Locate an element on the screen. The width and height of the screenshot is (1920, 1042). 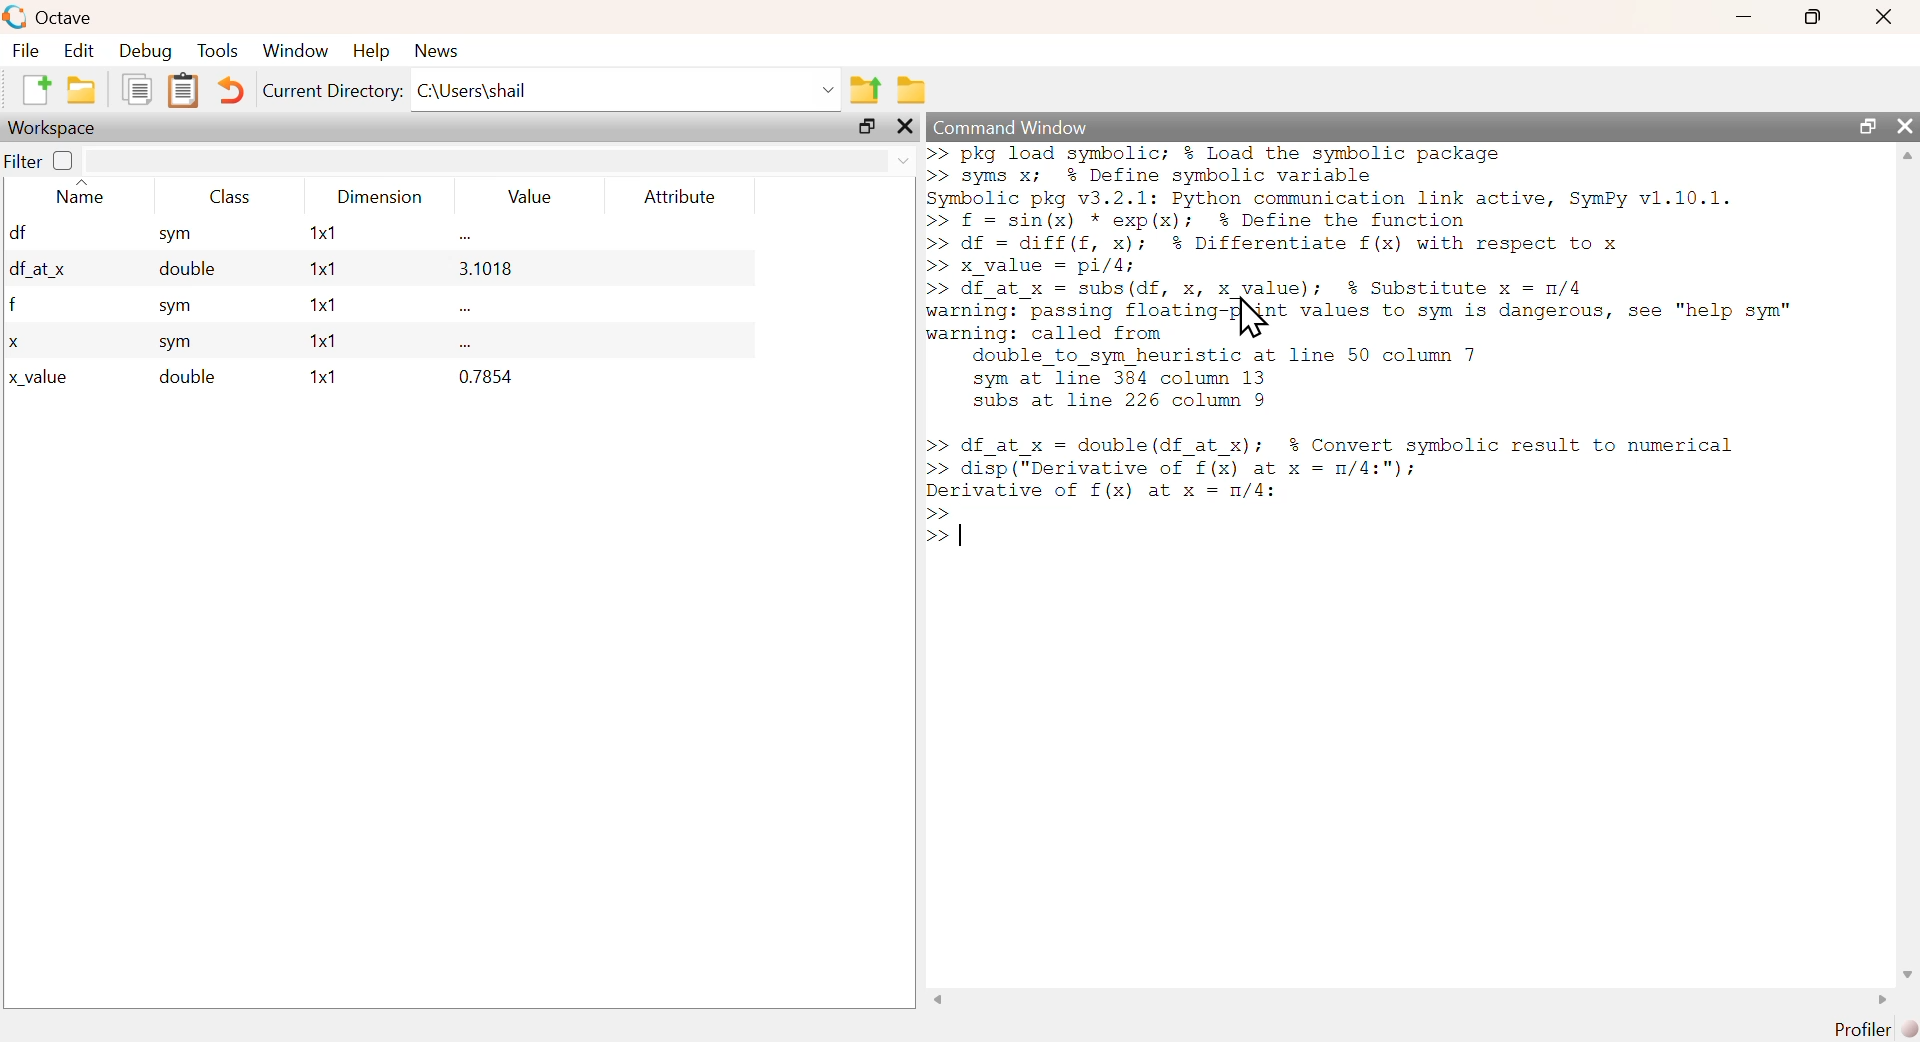
Workspace; is located at coordinates (53, 128).